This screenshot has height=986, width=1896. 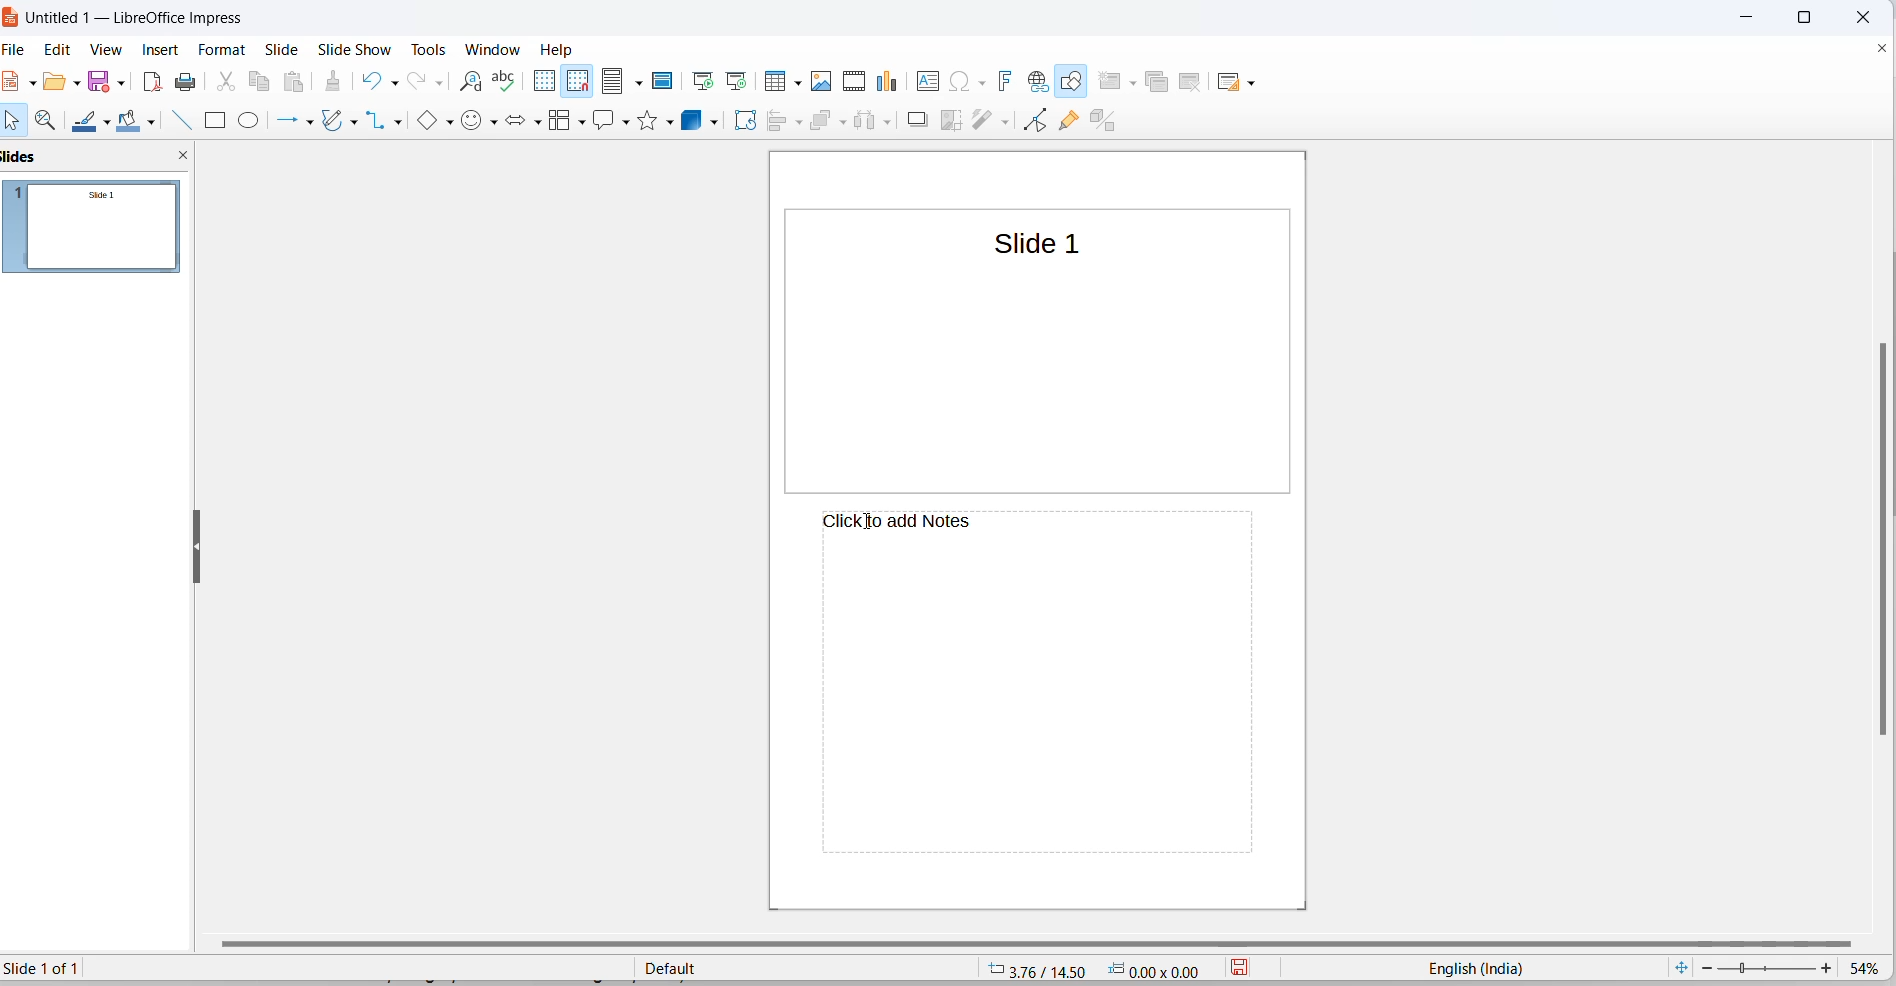 I want to click on window, so click(x=492, y=48).